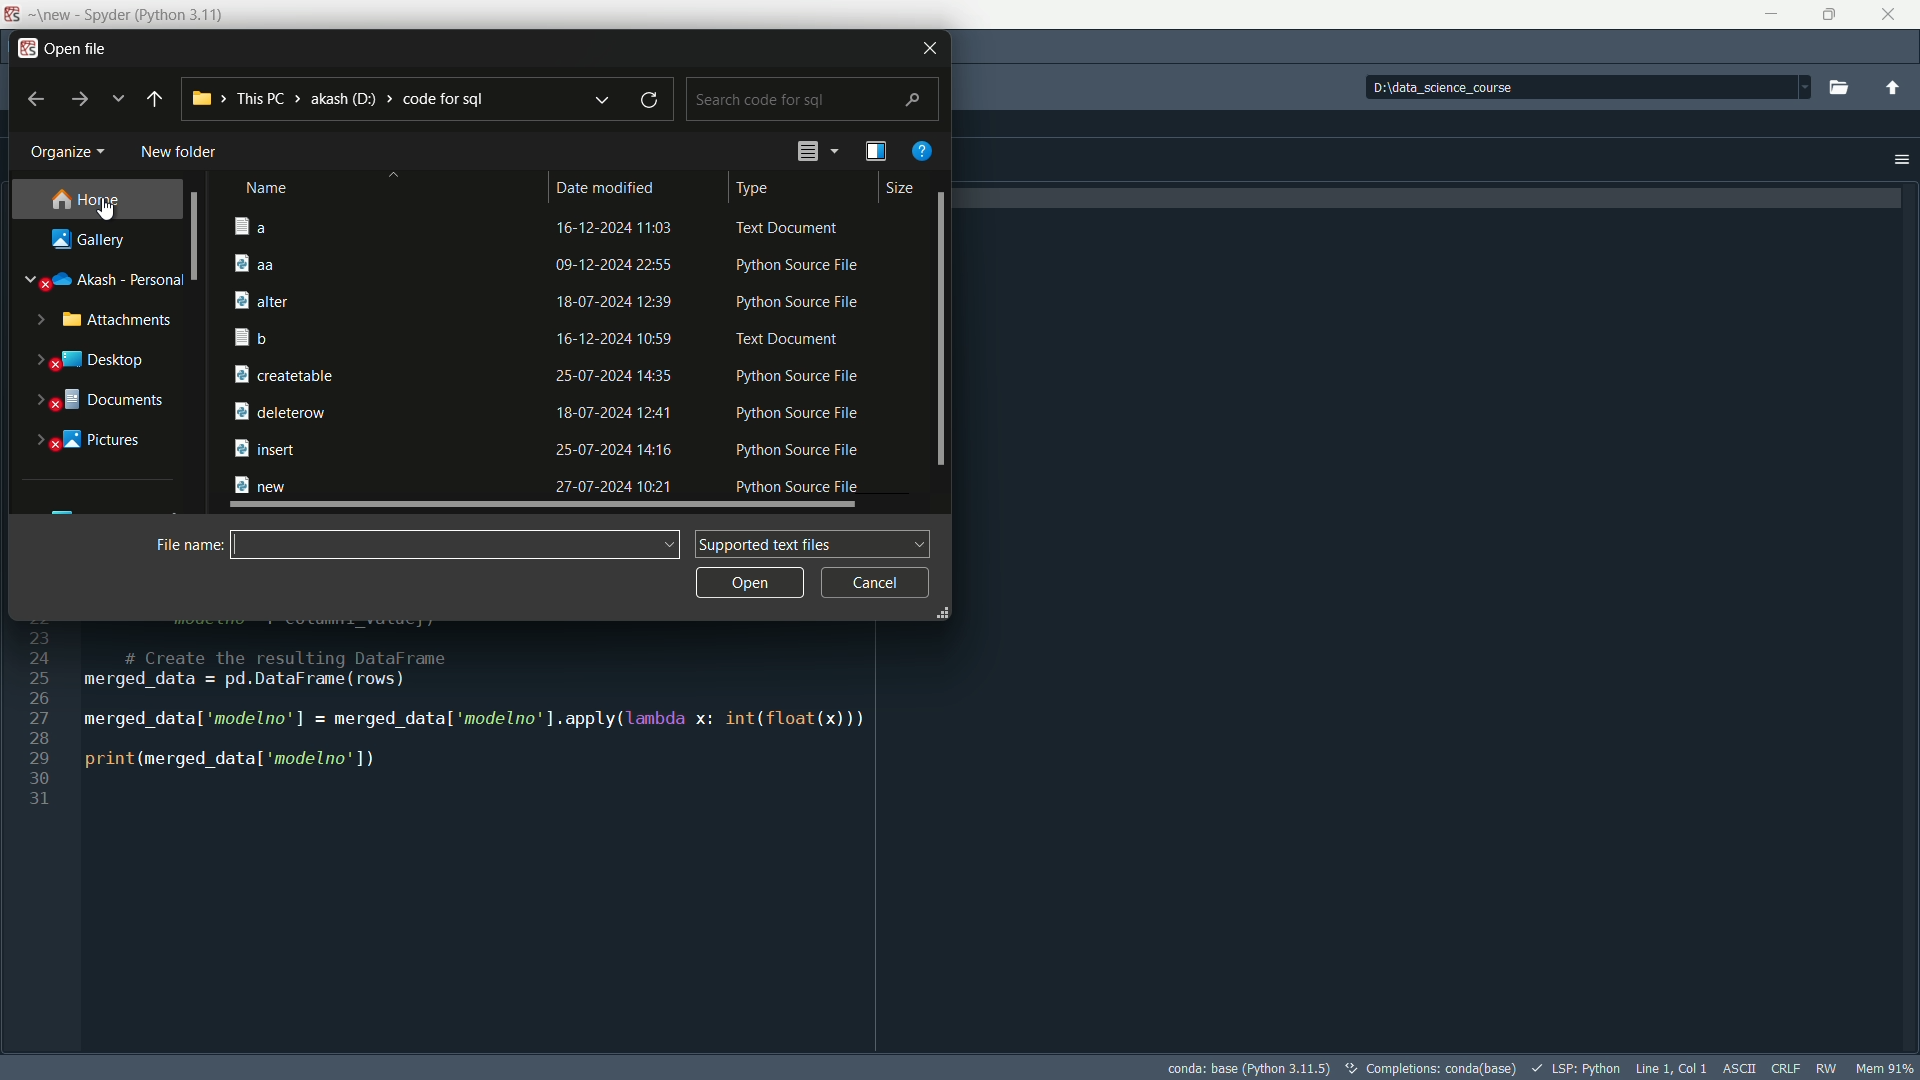  Describe the element at coordinates (1825, 16) in the screenshot. I see `maximize` at that location.